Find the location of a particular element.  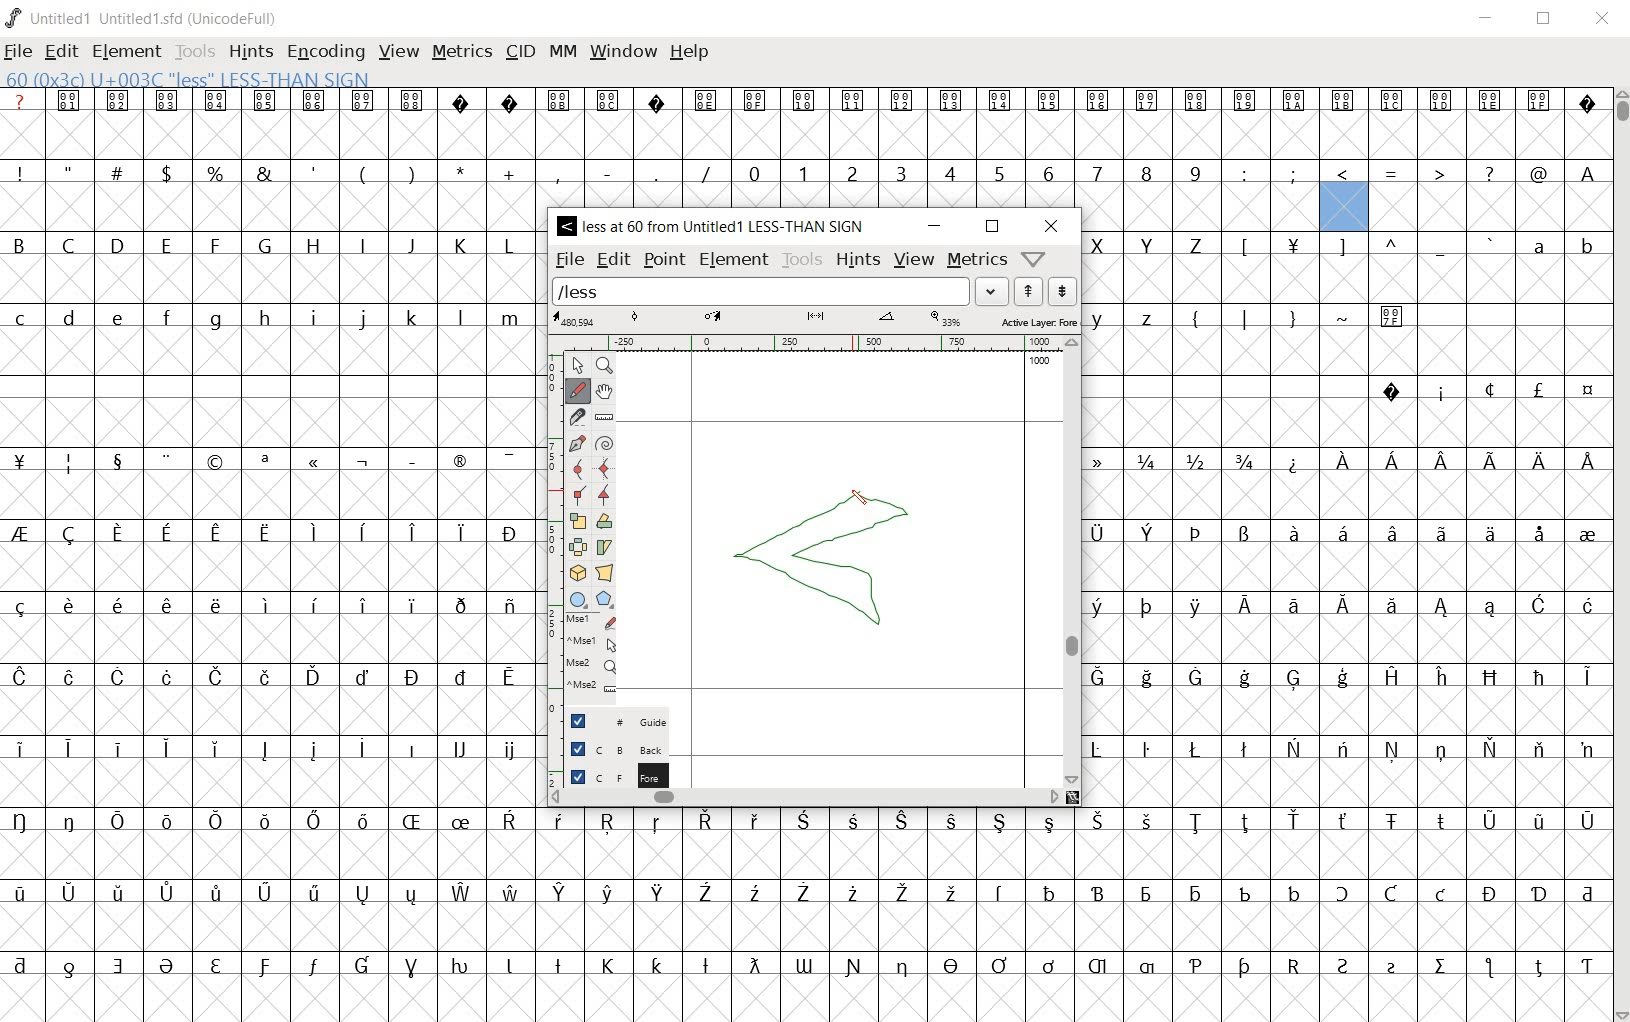

1000 is located at coordinates (1041, 361).